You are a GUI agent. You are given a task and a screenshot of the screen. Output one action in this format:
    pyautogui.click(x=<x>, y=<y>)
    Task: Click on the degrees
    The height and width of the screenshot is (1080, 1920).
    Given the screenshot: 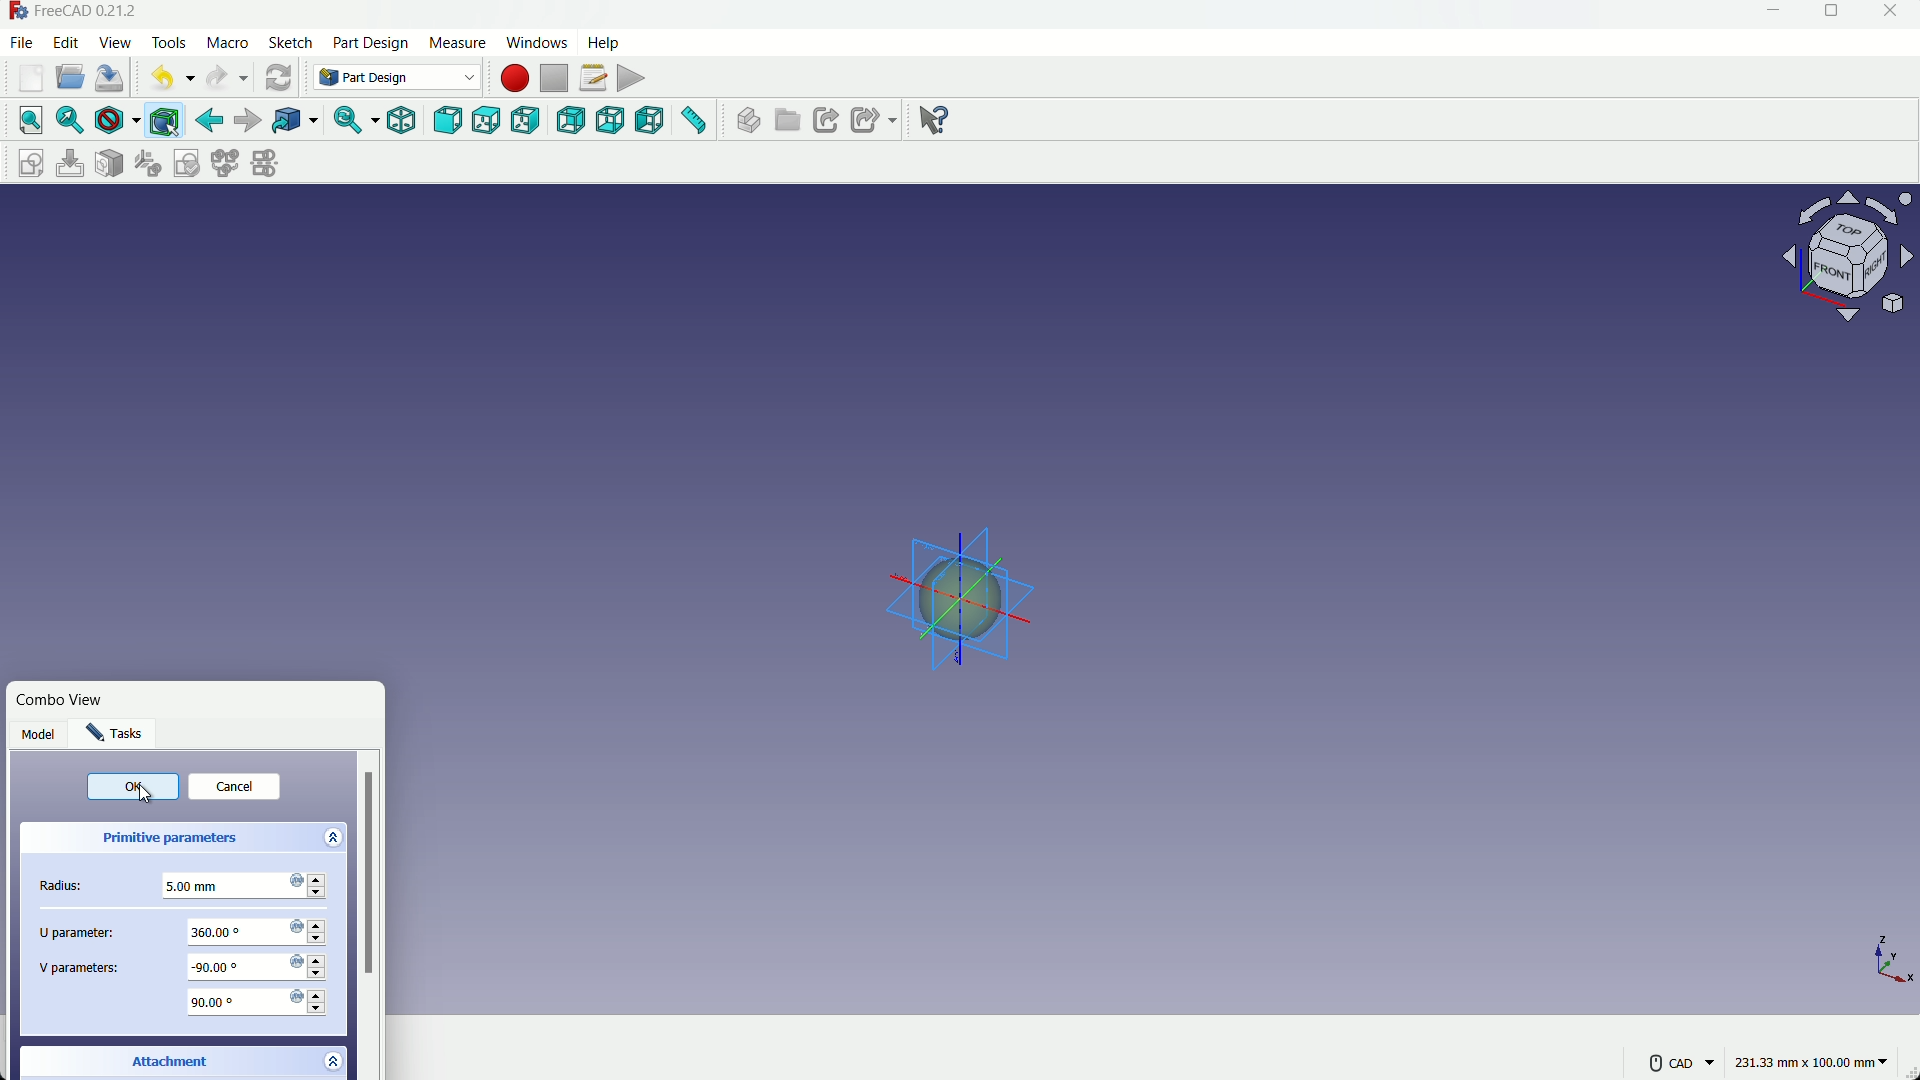 What is the action you would take?
    pyautogui.click(x=257, y=1001)
    